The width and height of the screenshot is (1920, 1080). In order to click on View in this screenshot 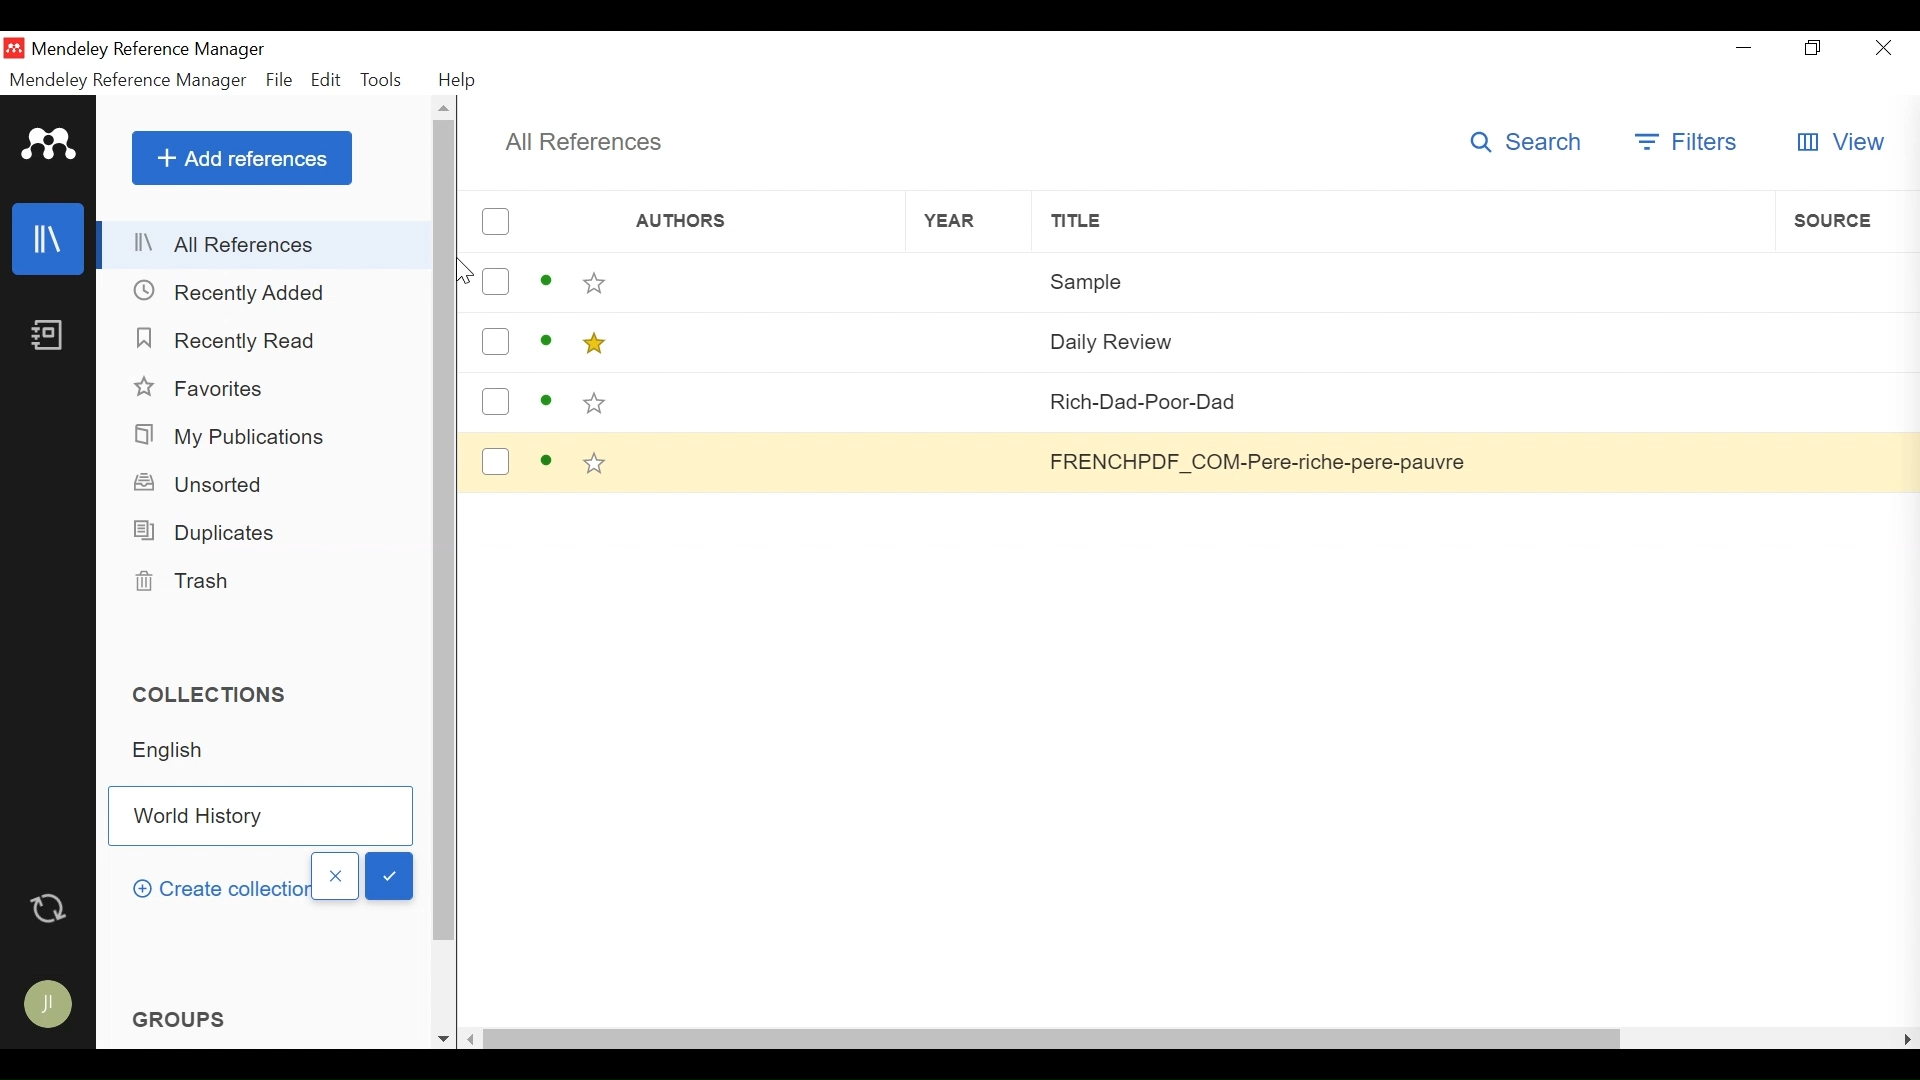, I will do `click(1840, 143)`.